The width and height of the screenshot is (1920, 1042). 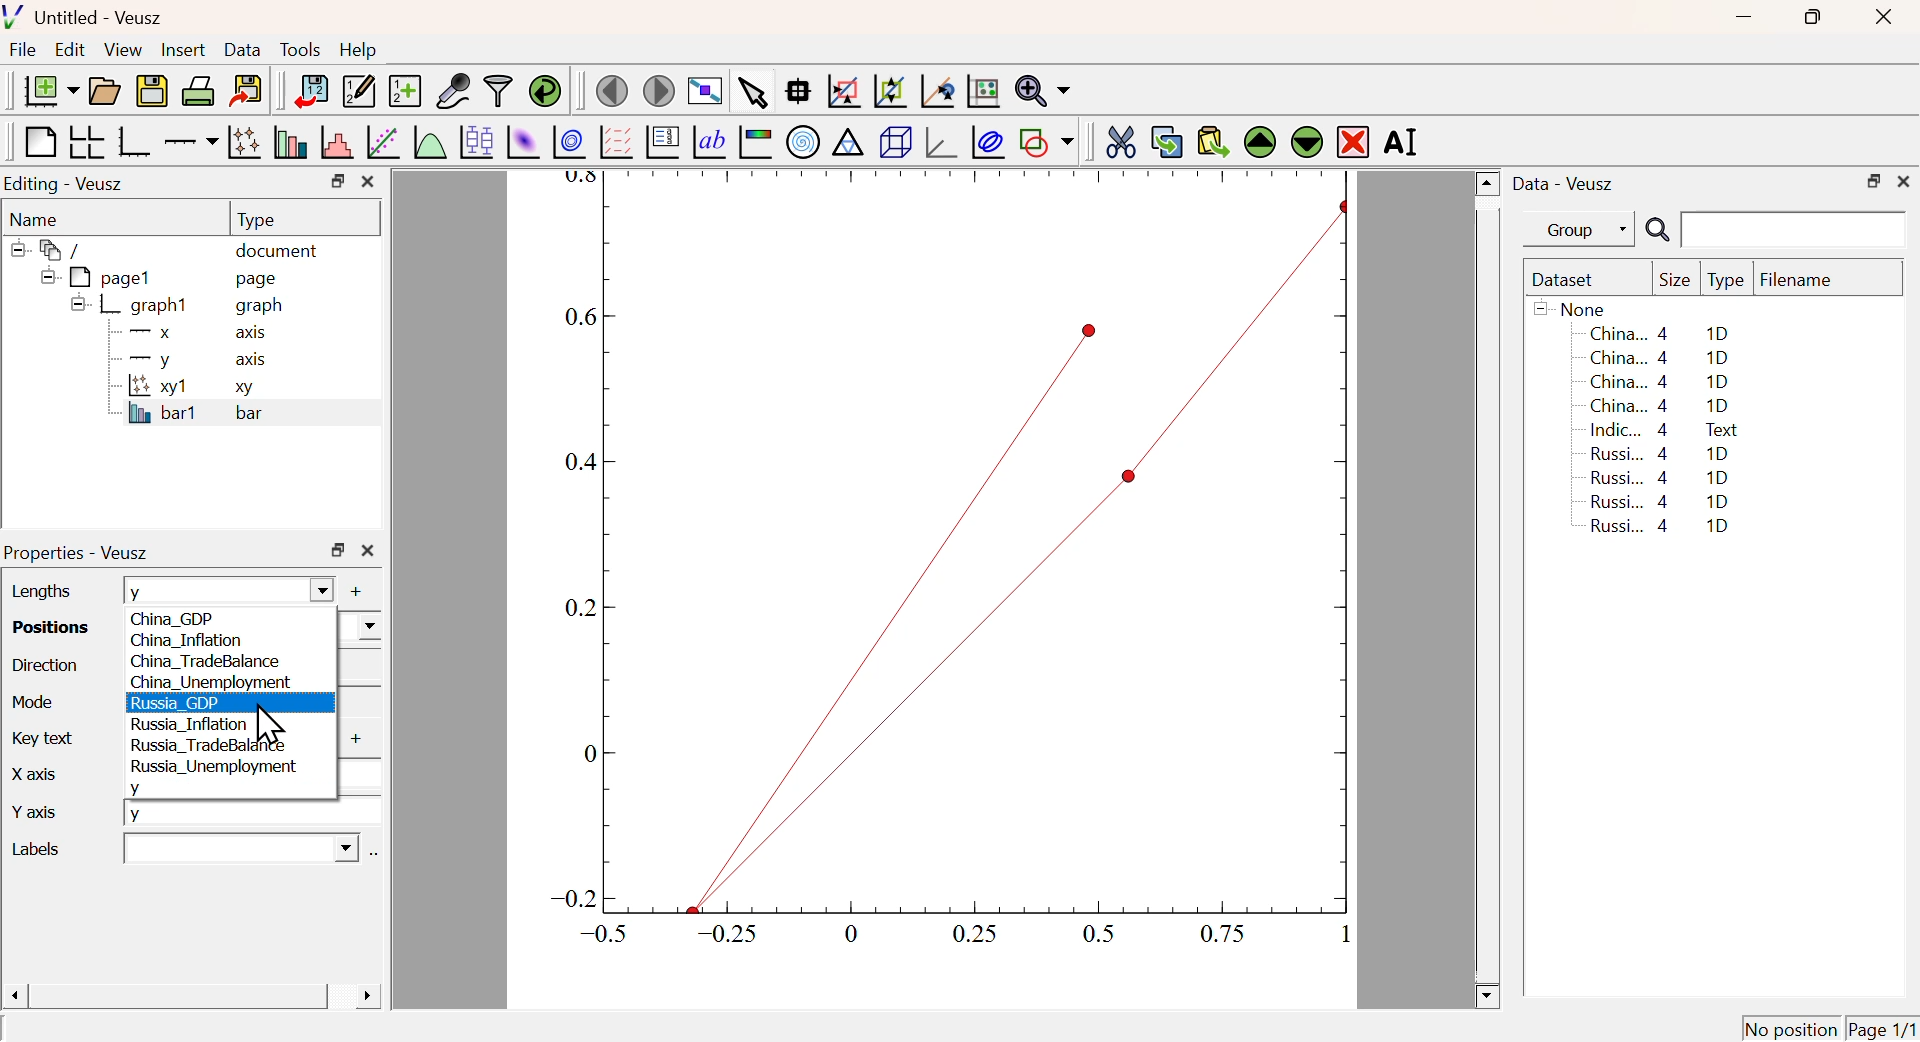 What do you see at coordinates (1663, 357) in the screenshot?
I see `China... 4 1D` at bounding box center [1663, 357].